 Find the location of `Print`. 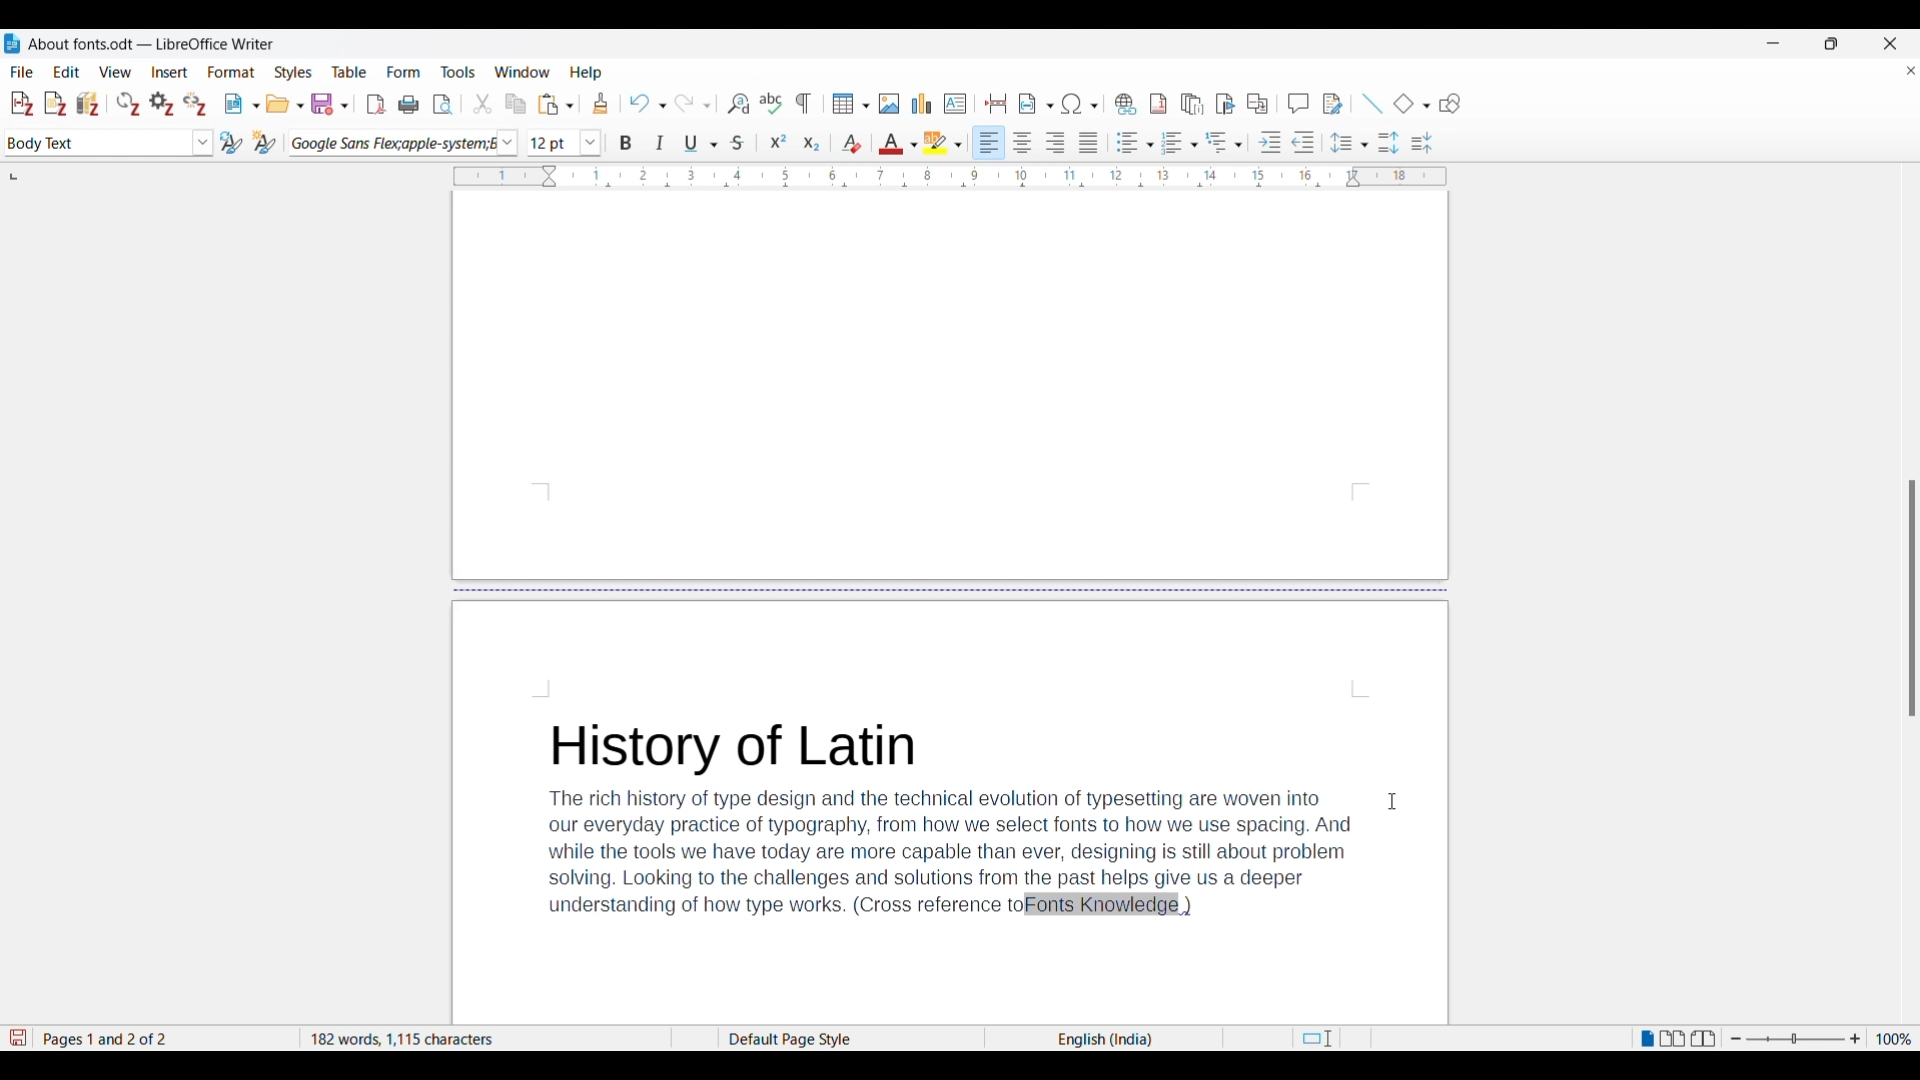

Print is located at coordinates (408, 105).